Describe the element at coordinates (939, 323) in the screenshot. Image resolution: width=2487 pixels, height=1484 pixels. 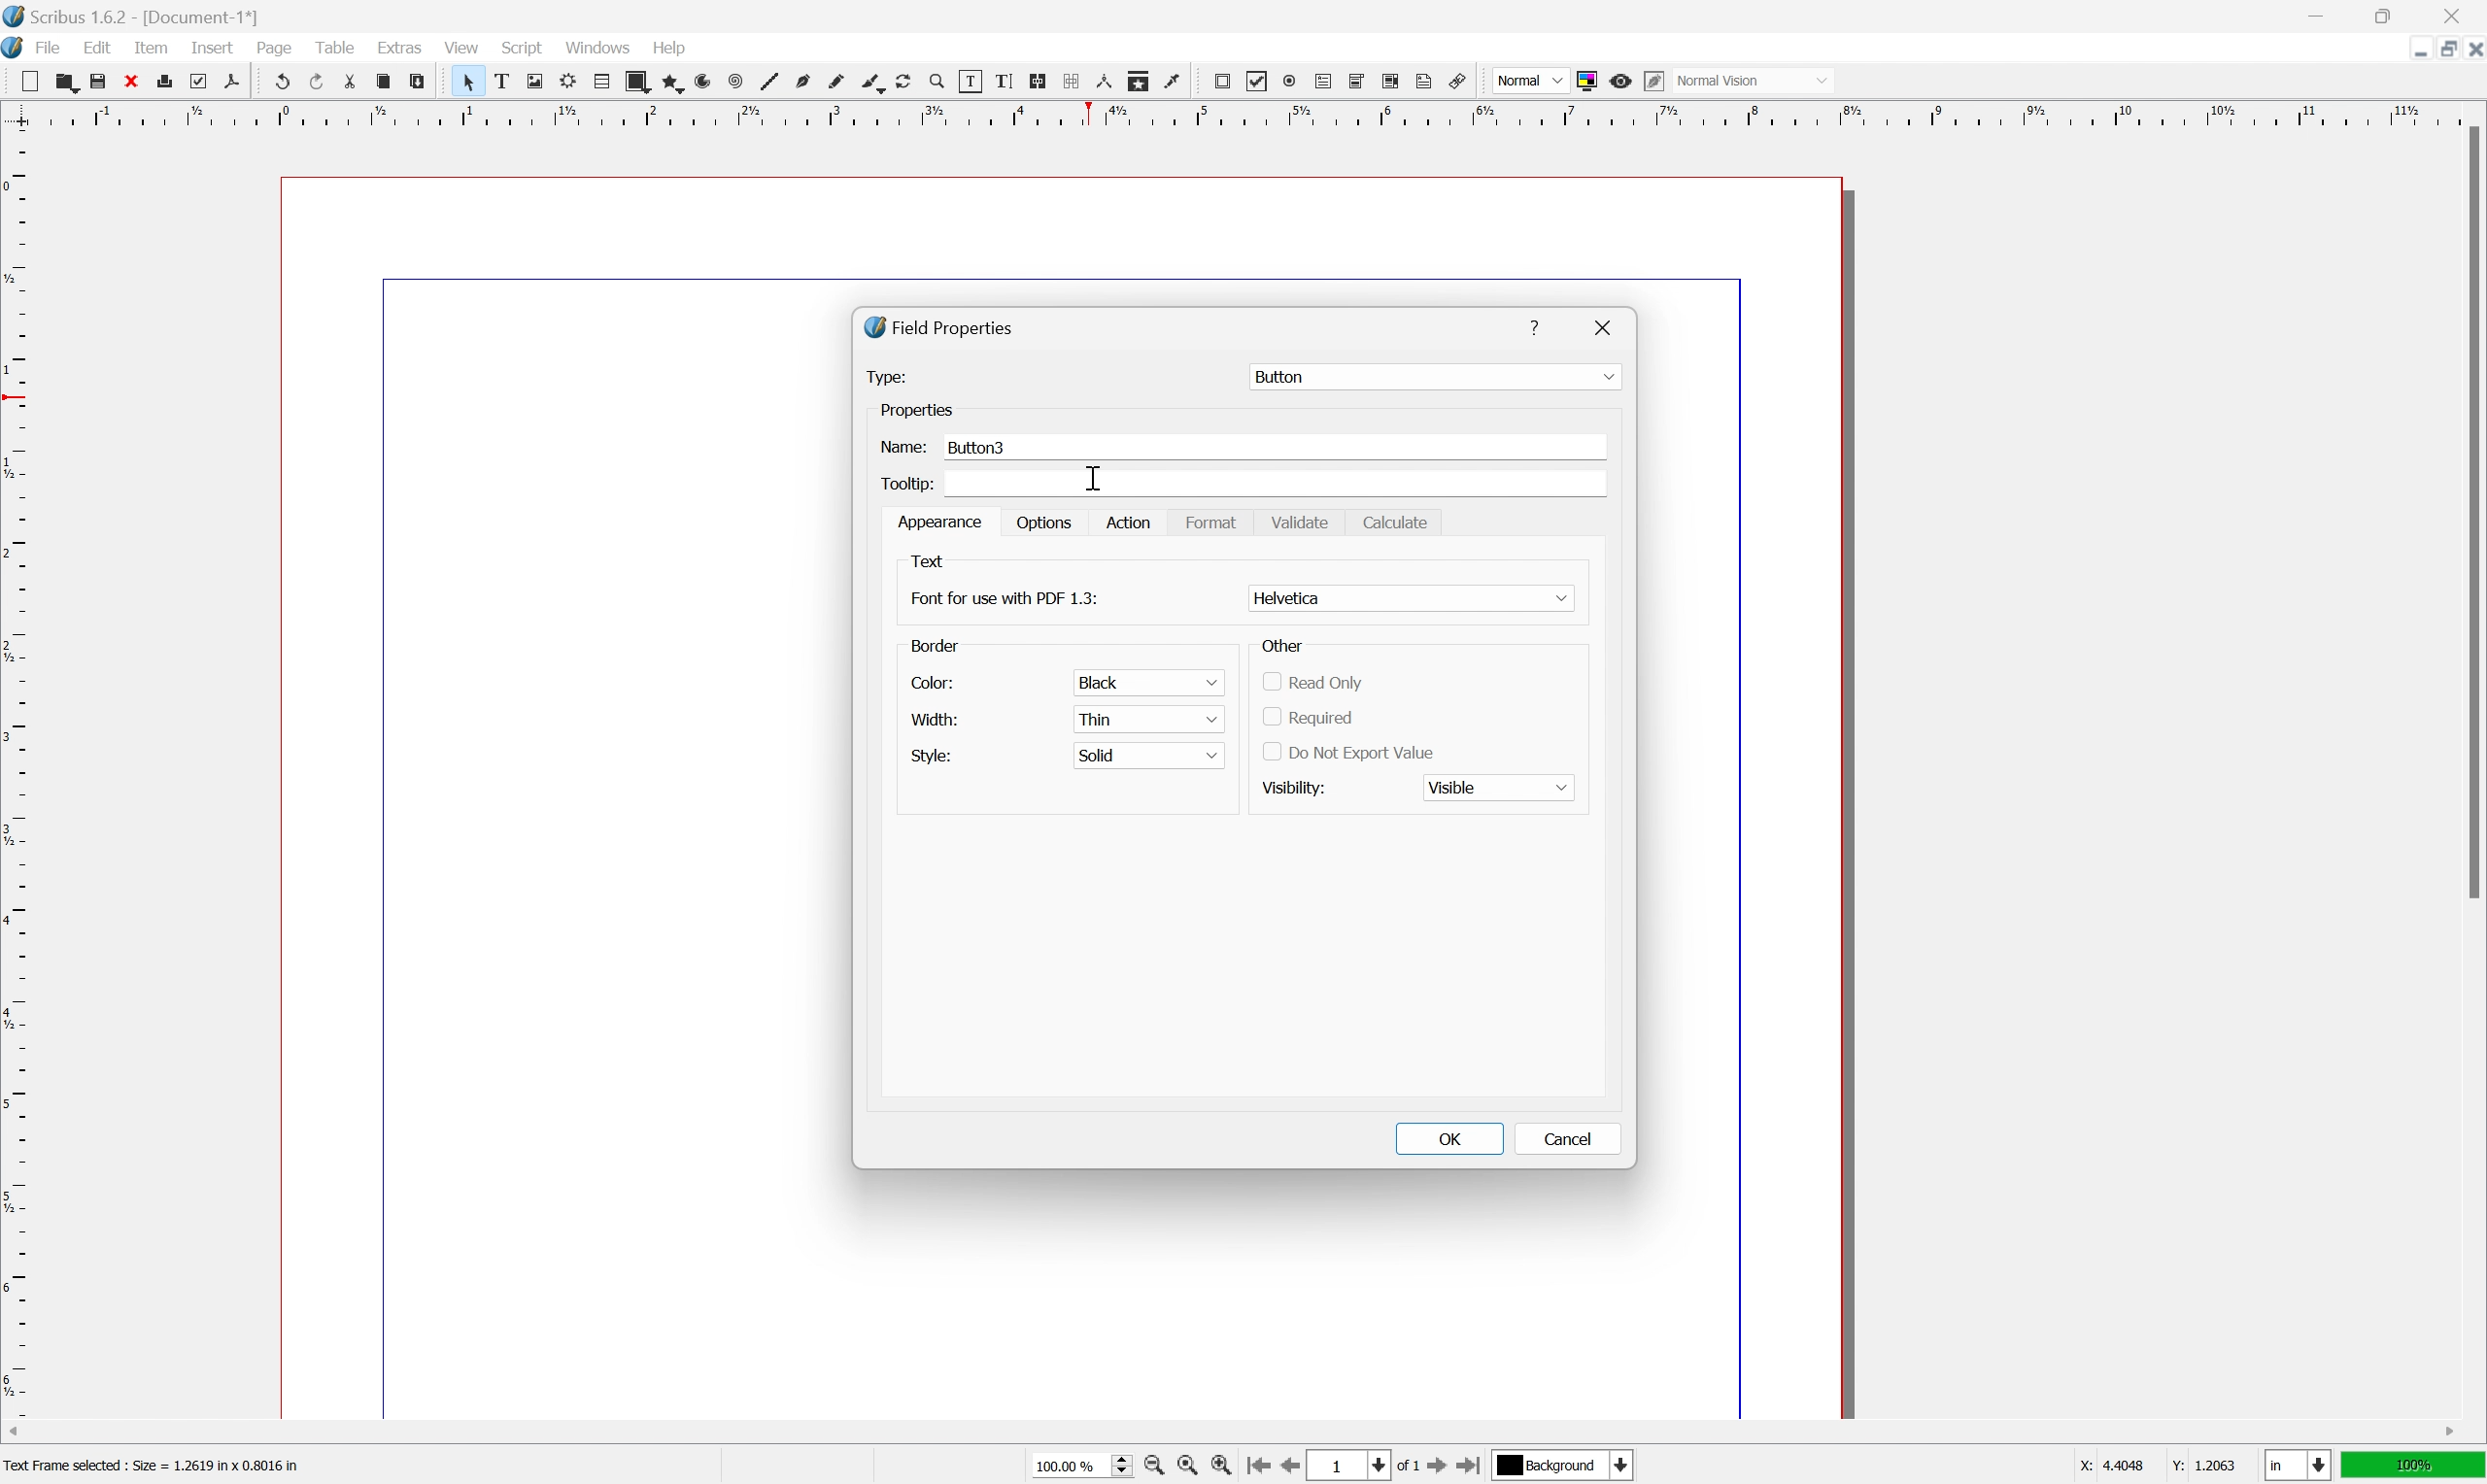
I see `Field Properties` at that location.